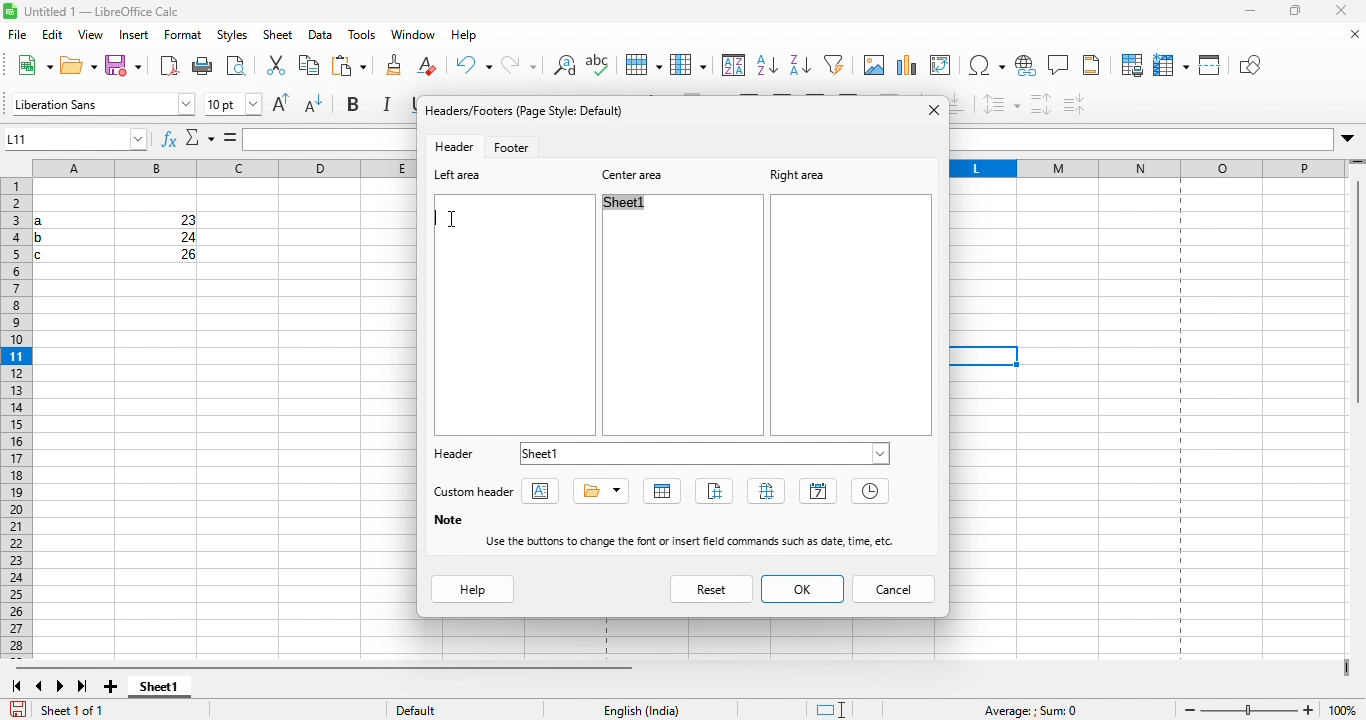 The image size is (1366, 720). What do you see at coordinates (84, 683) in the screenshot?
I see `last sheet` at bounding box center [84, 683].